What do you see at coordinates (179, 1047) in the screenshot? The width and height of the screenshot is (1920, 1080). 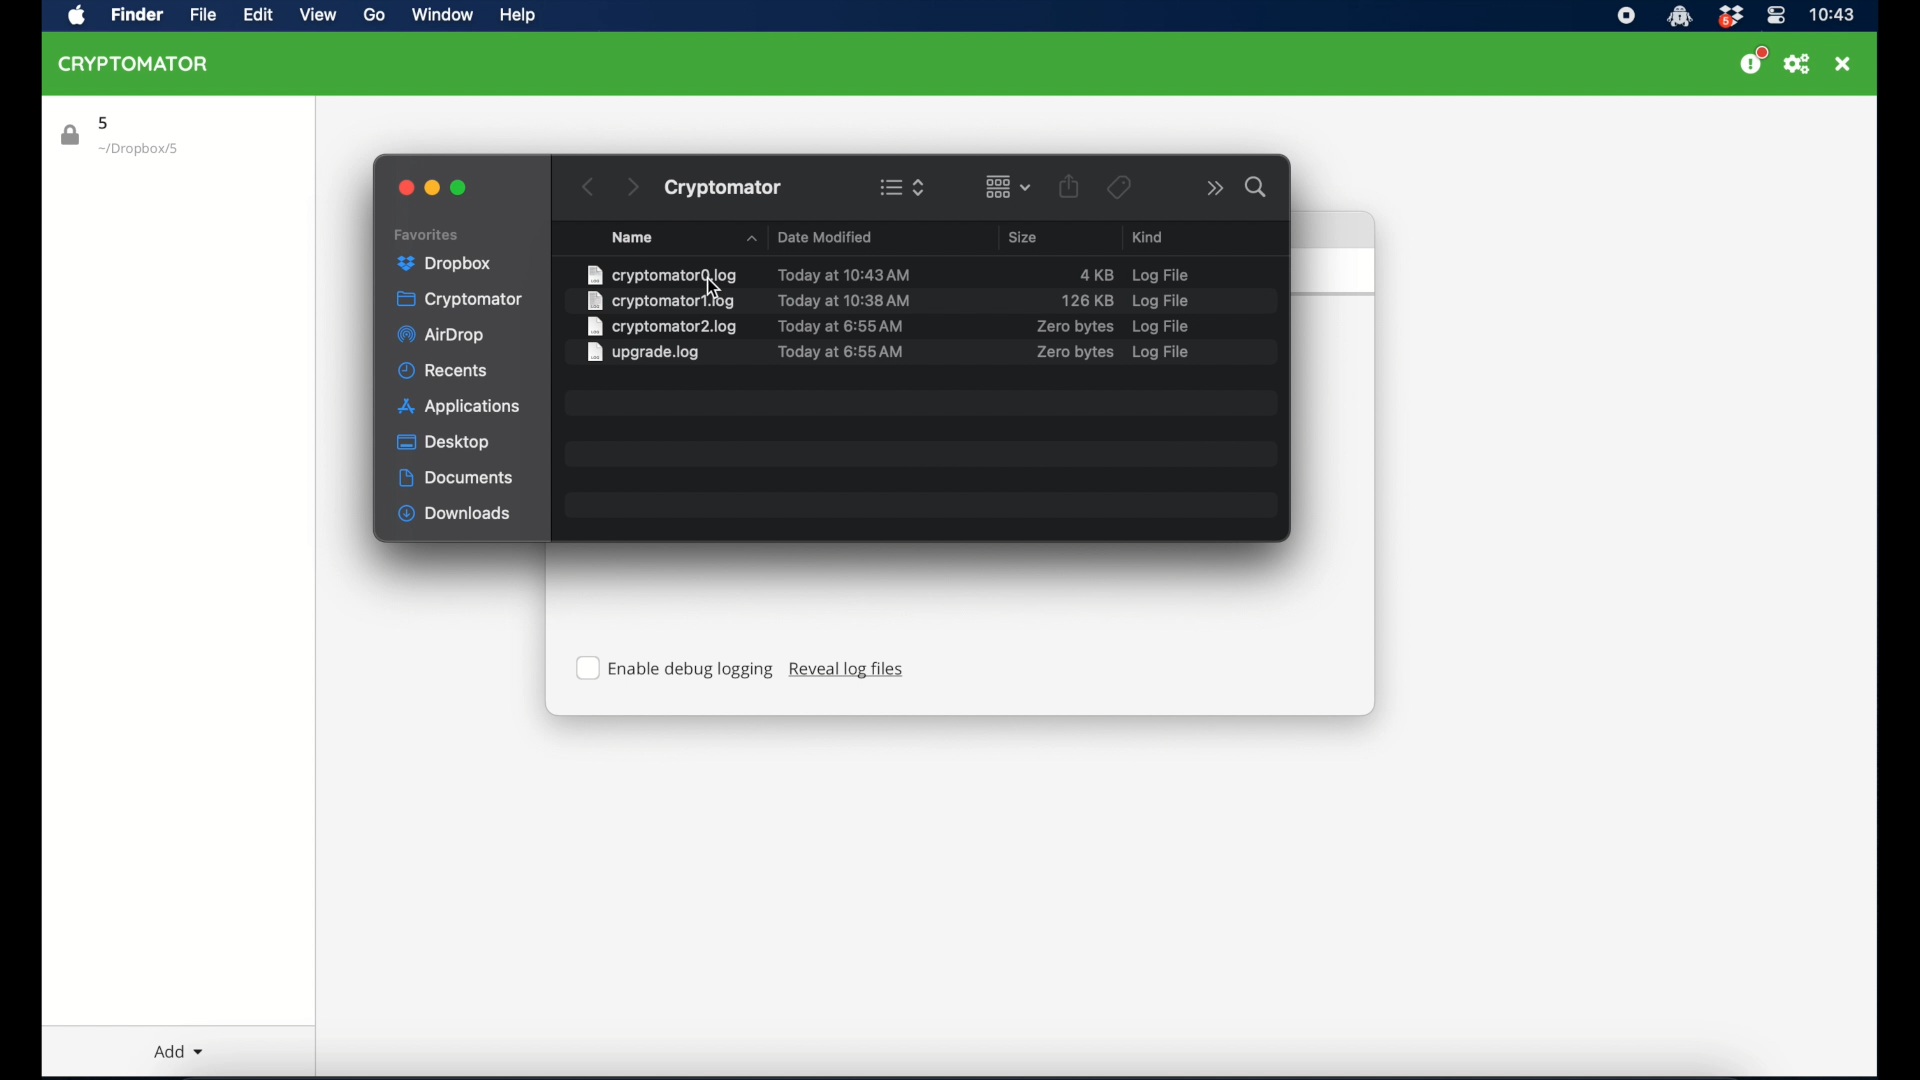 I see `add dropdown` at bounding box center [179, 1047].